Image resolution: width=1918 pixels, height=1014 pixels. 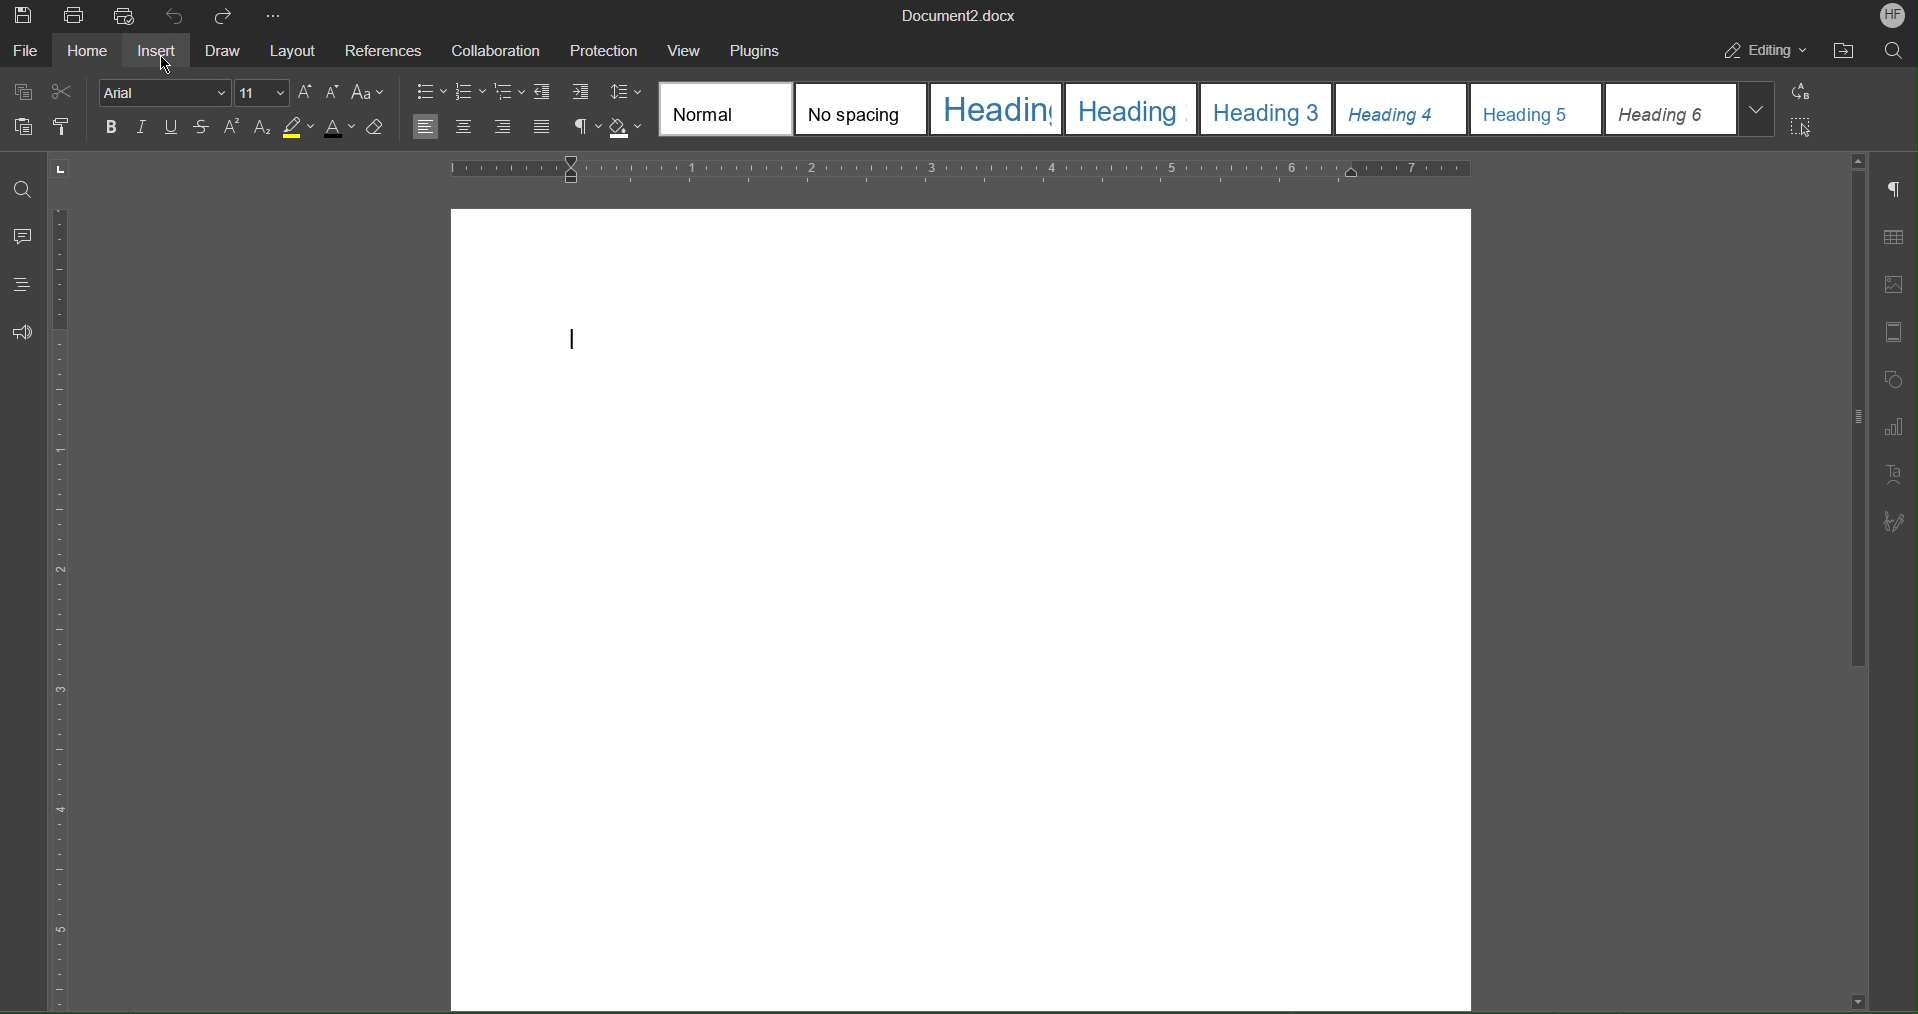 What do you see at coordinates (368, 92) in the screenshot?
I see `Font Case Settings` at bounding box center [368, 92].